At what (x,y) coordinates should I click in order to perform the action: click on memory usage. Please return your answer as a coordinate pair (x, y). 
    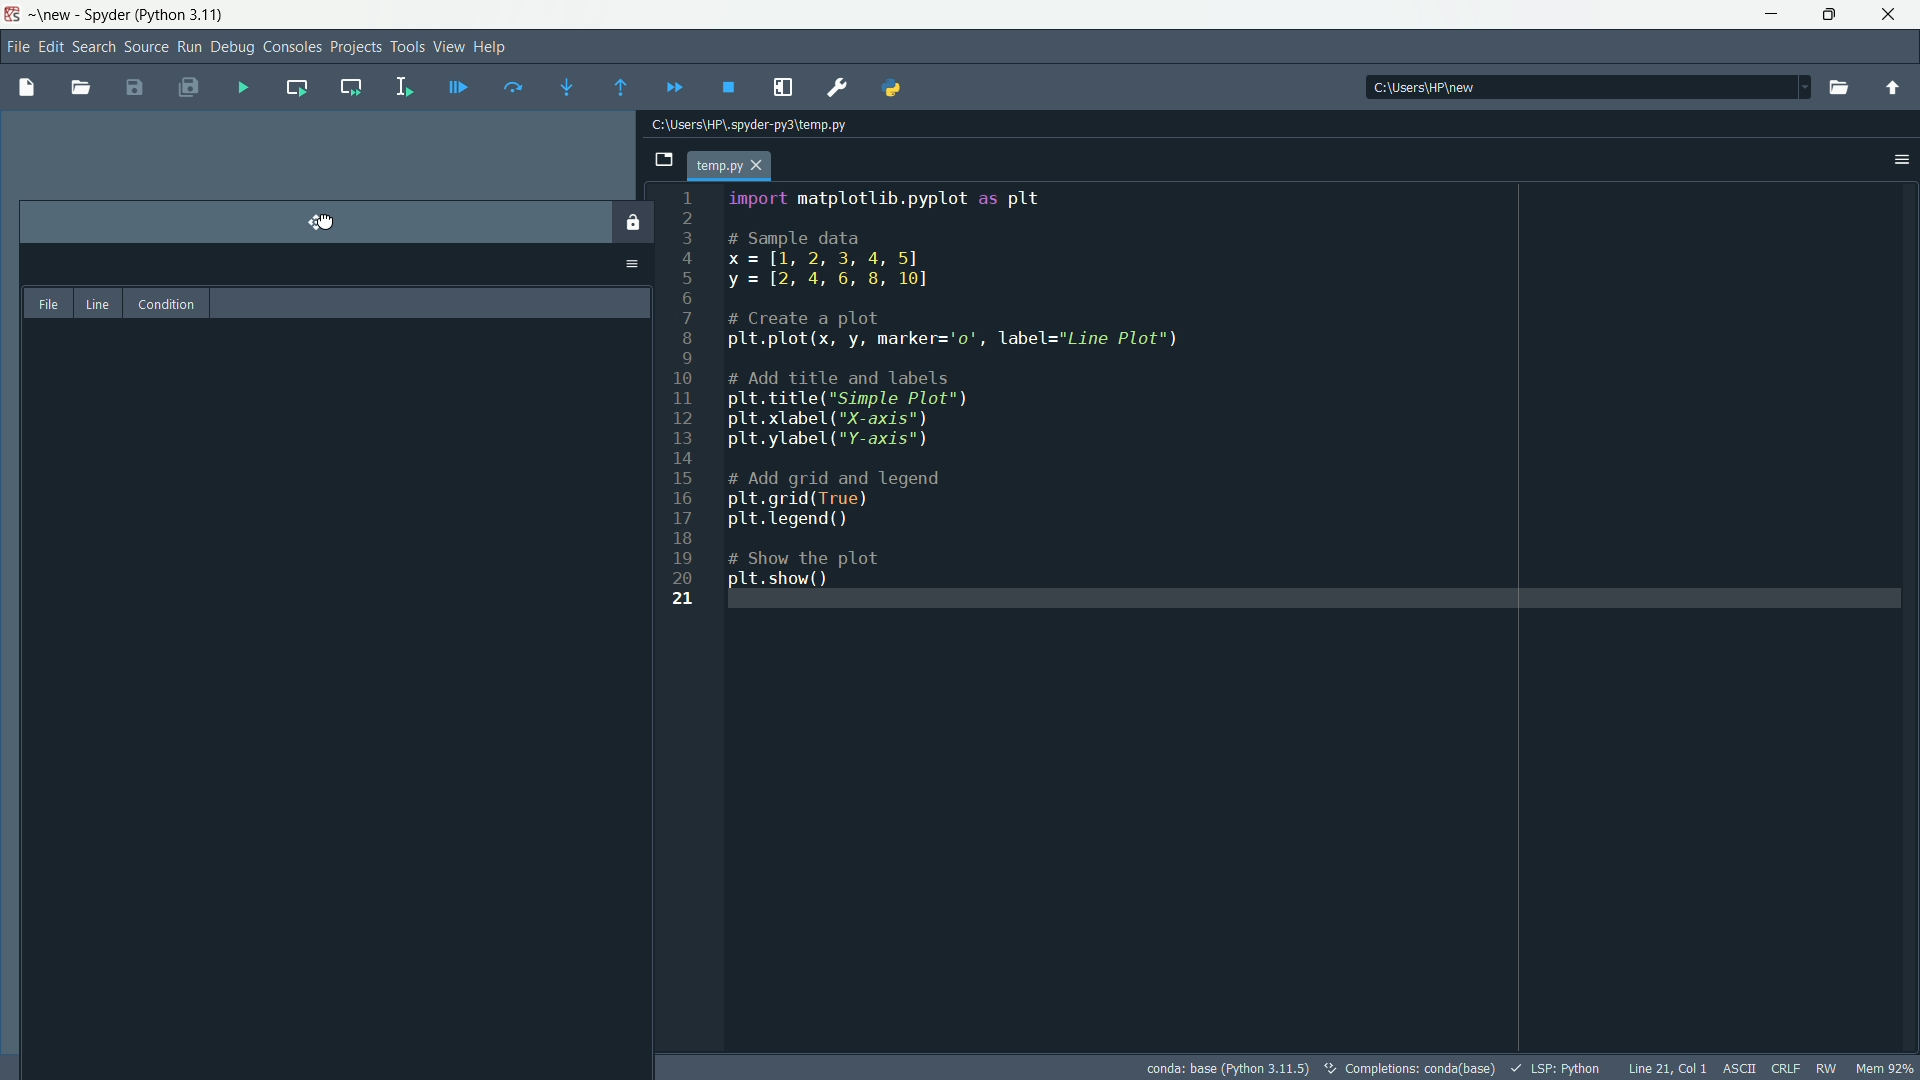
    Looking at the image, I should click on (1885, 1068).